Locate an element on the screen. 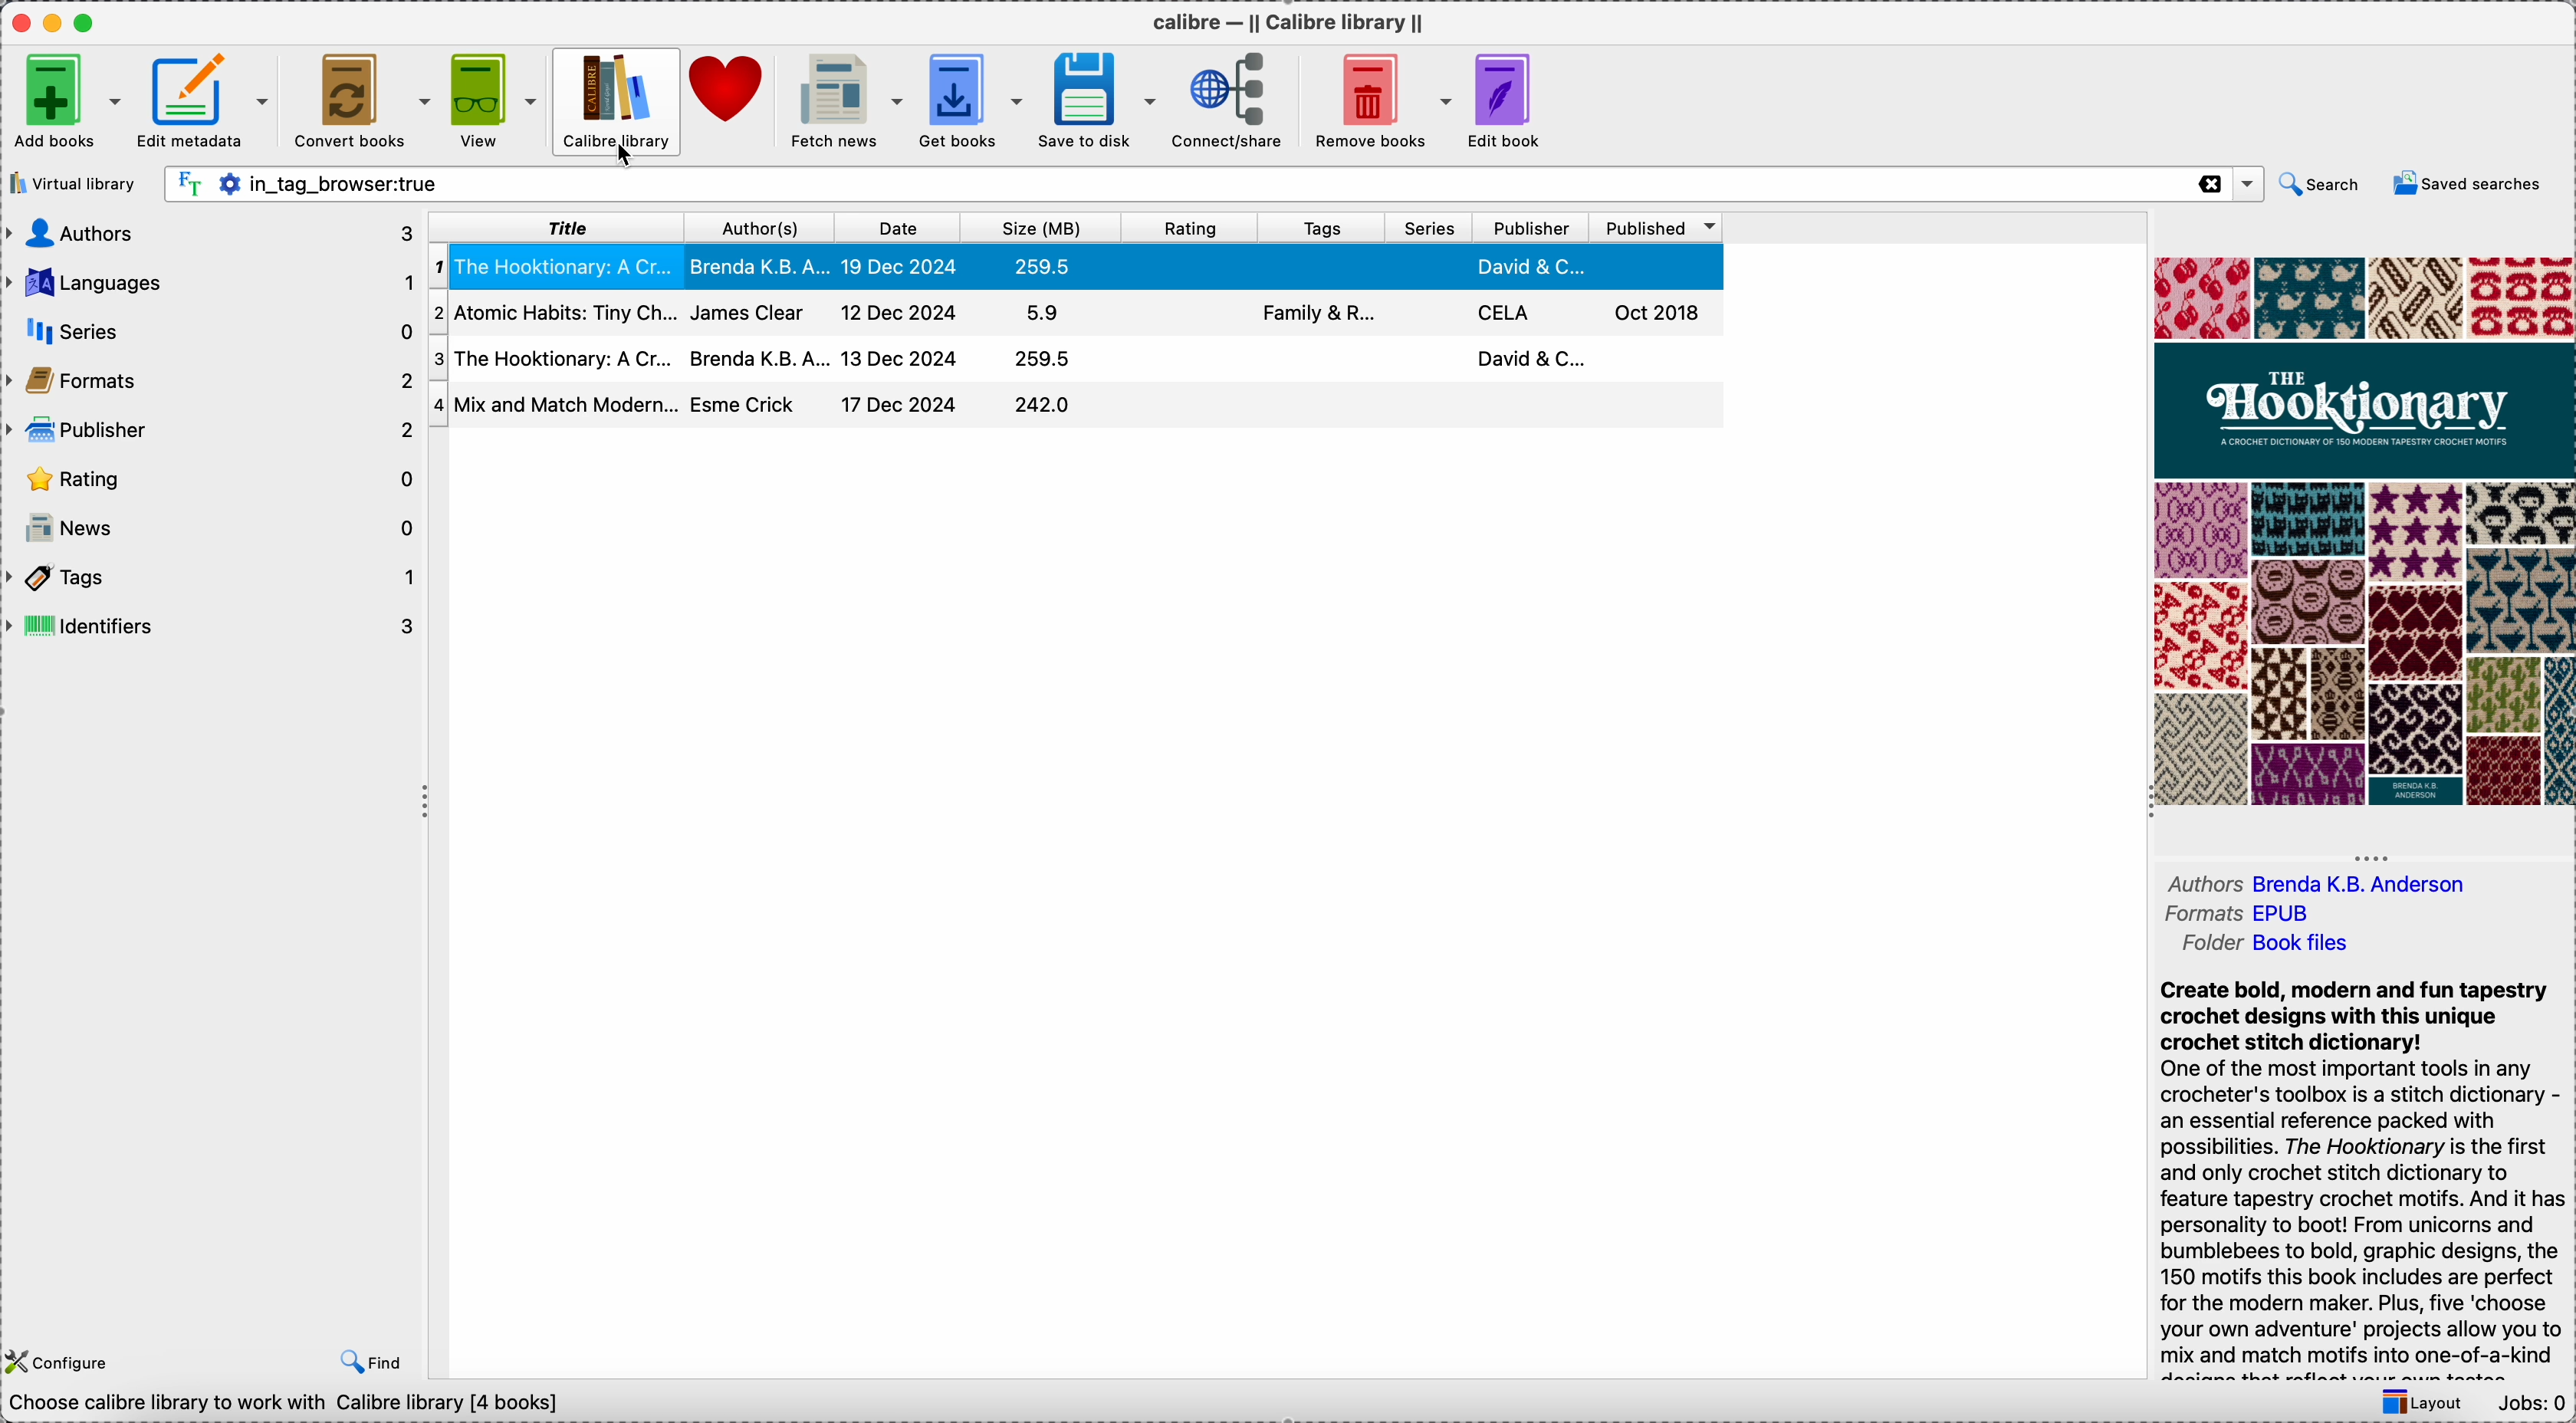 The height and width of the screenshot is (1423, 2576). hide is located at coordinates (425, 806).